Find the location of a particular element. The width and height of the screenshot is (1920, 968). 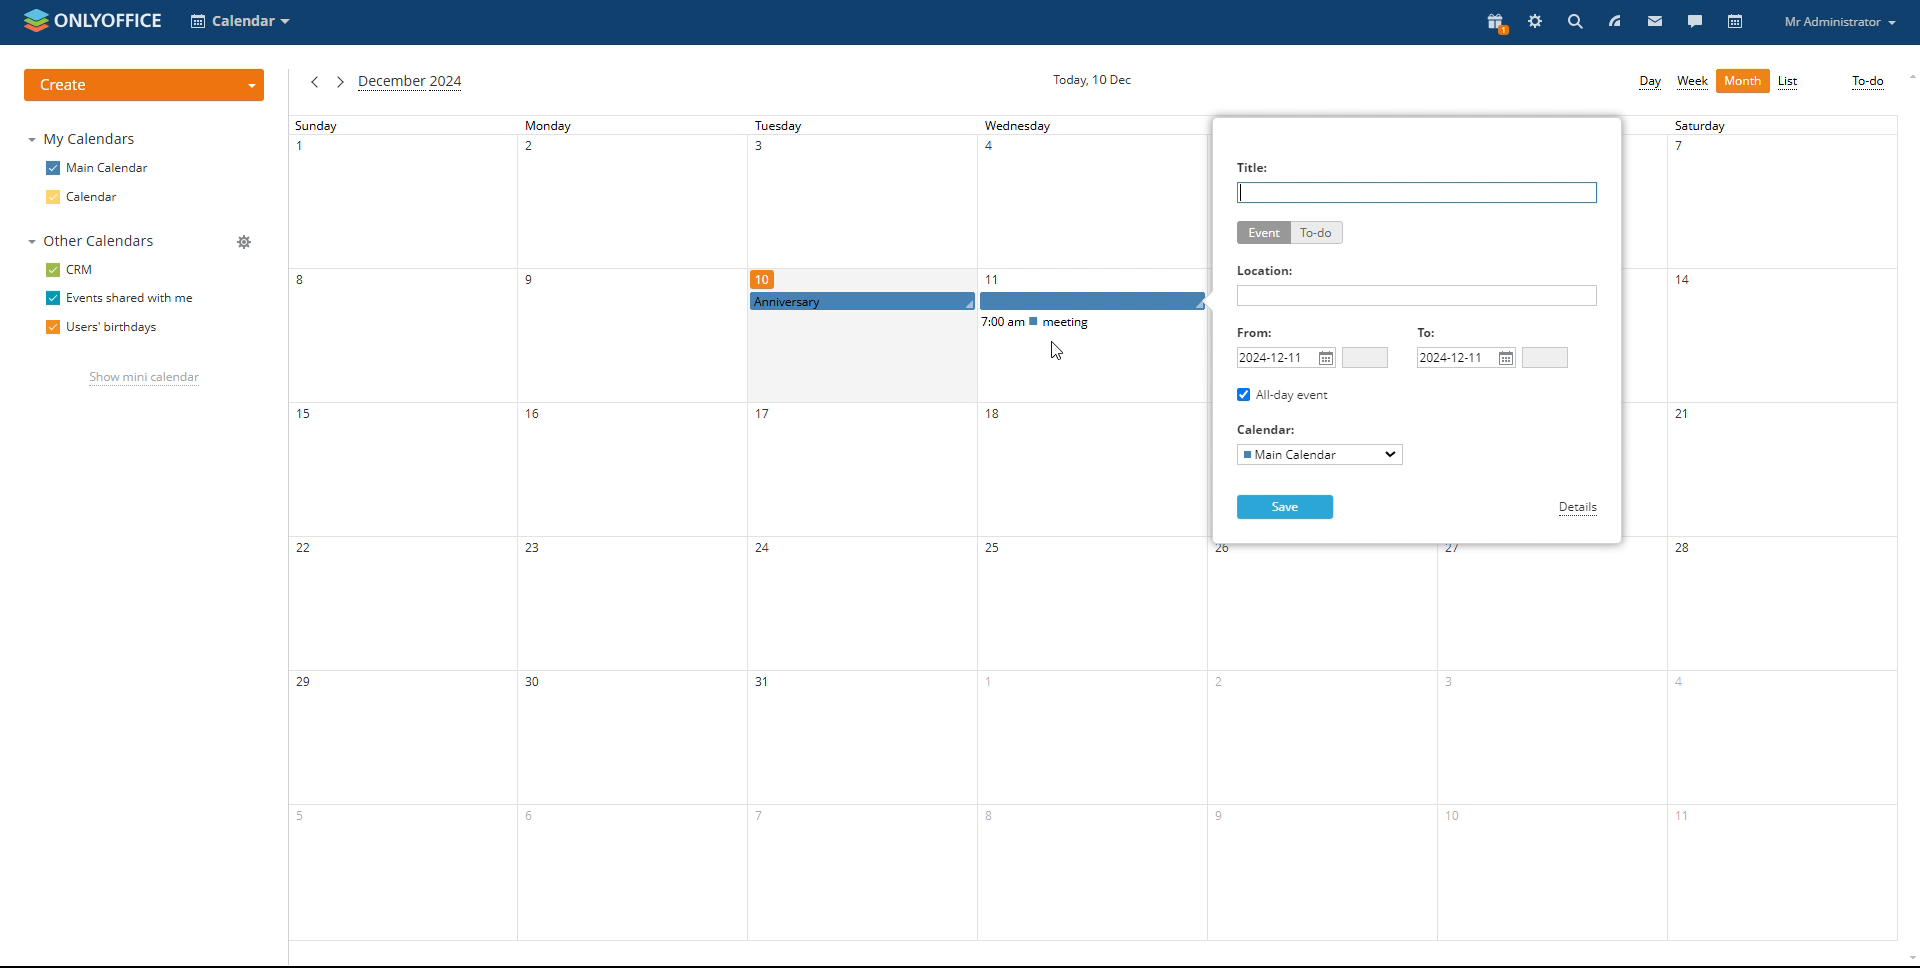

add title is located at coordinates (1417, 193).